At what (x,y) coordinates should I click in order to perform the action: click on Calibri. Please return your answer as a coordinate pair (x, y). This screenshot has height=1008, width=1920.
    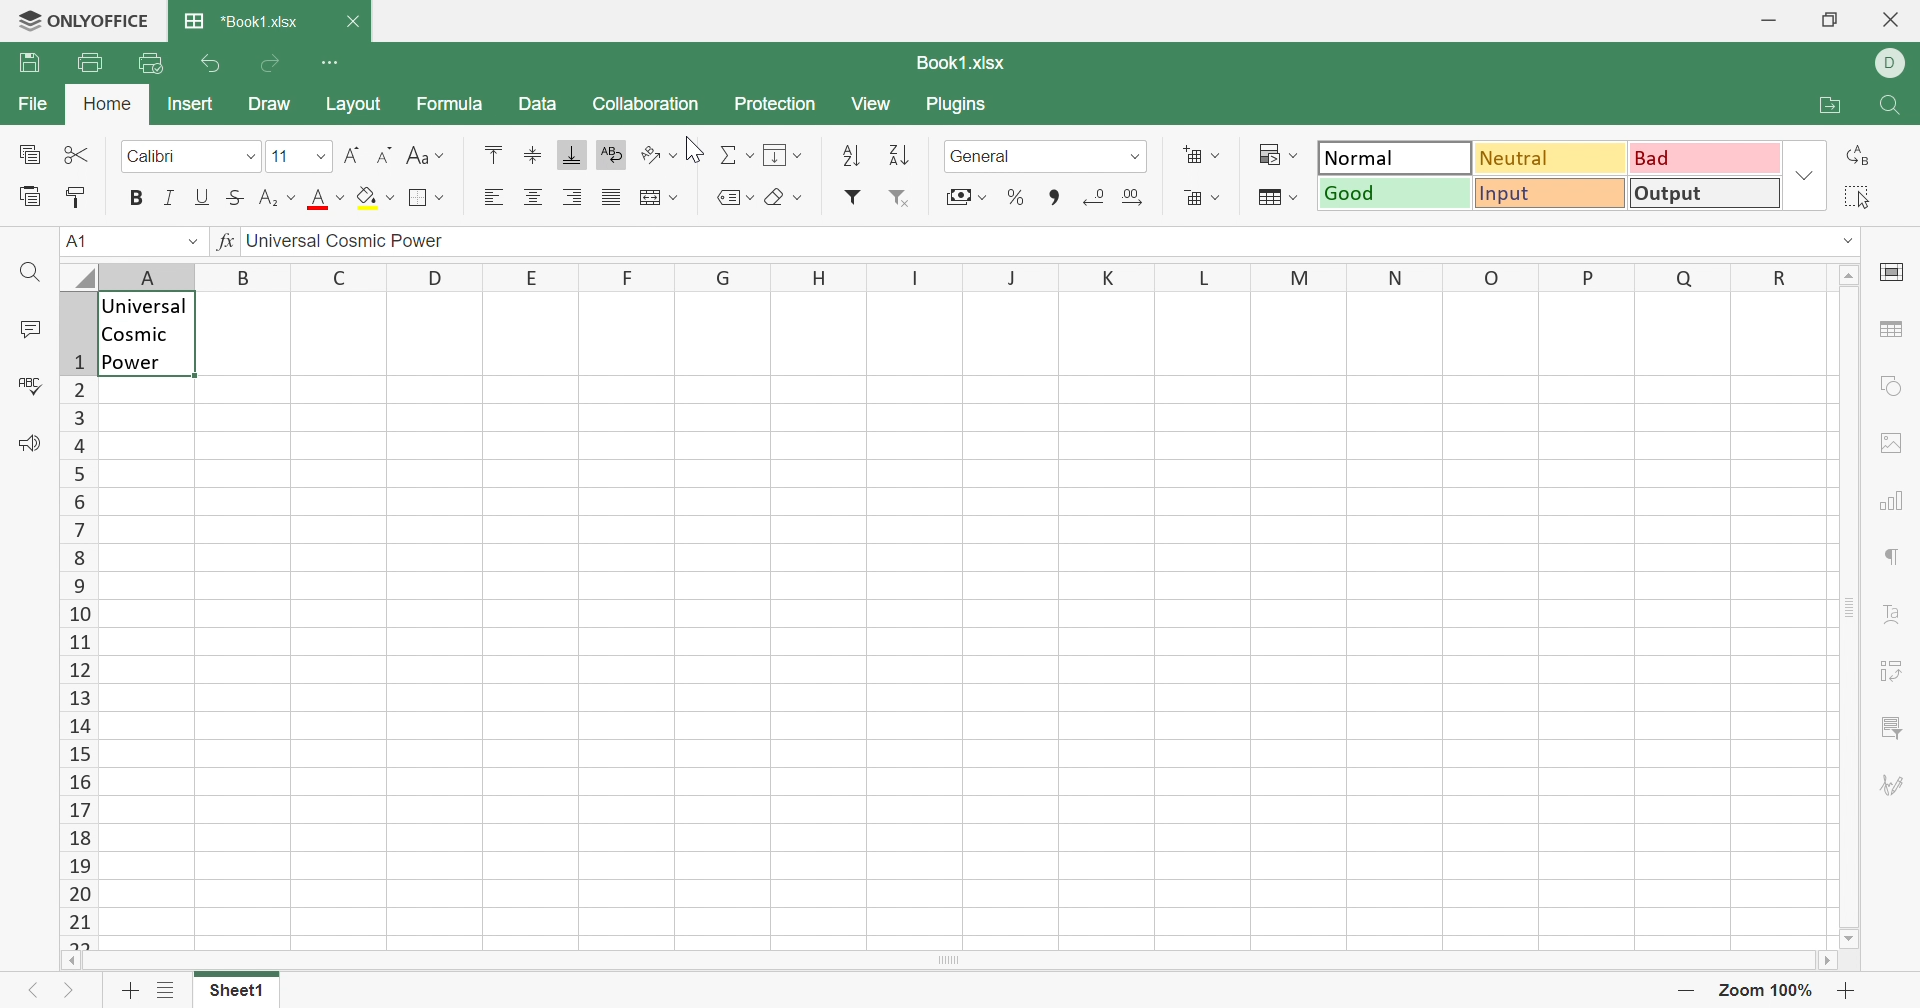
    Looking at the image, I should click on (158, 160).